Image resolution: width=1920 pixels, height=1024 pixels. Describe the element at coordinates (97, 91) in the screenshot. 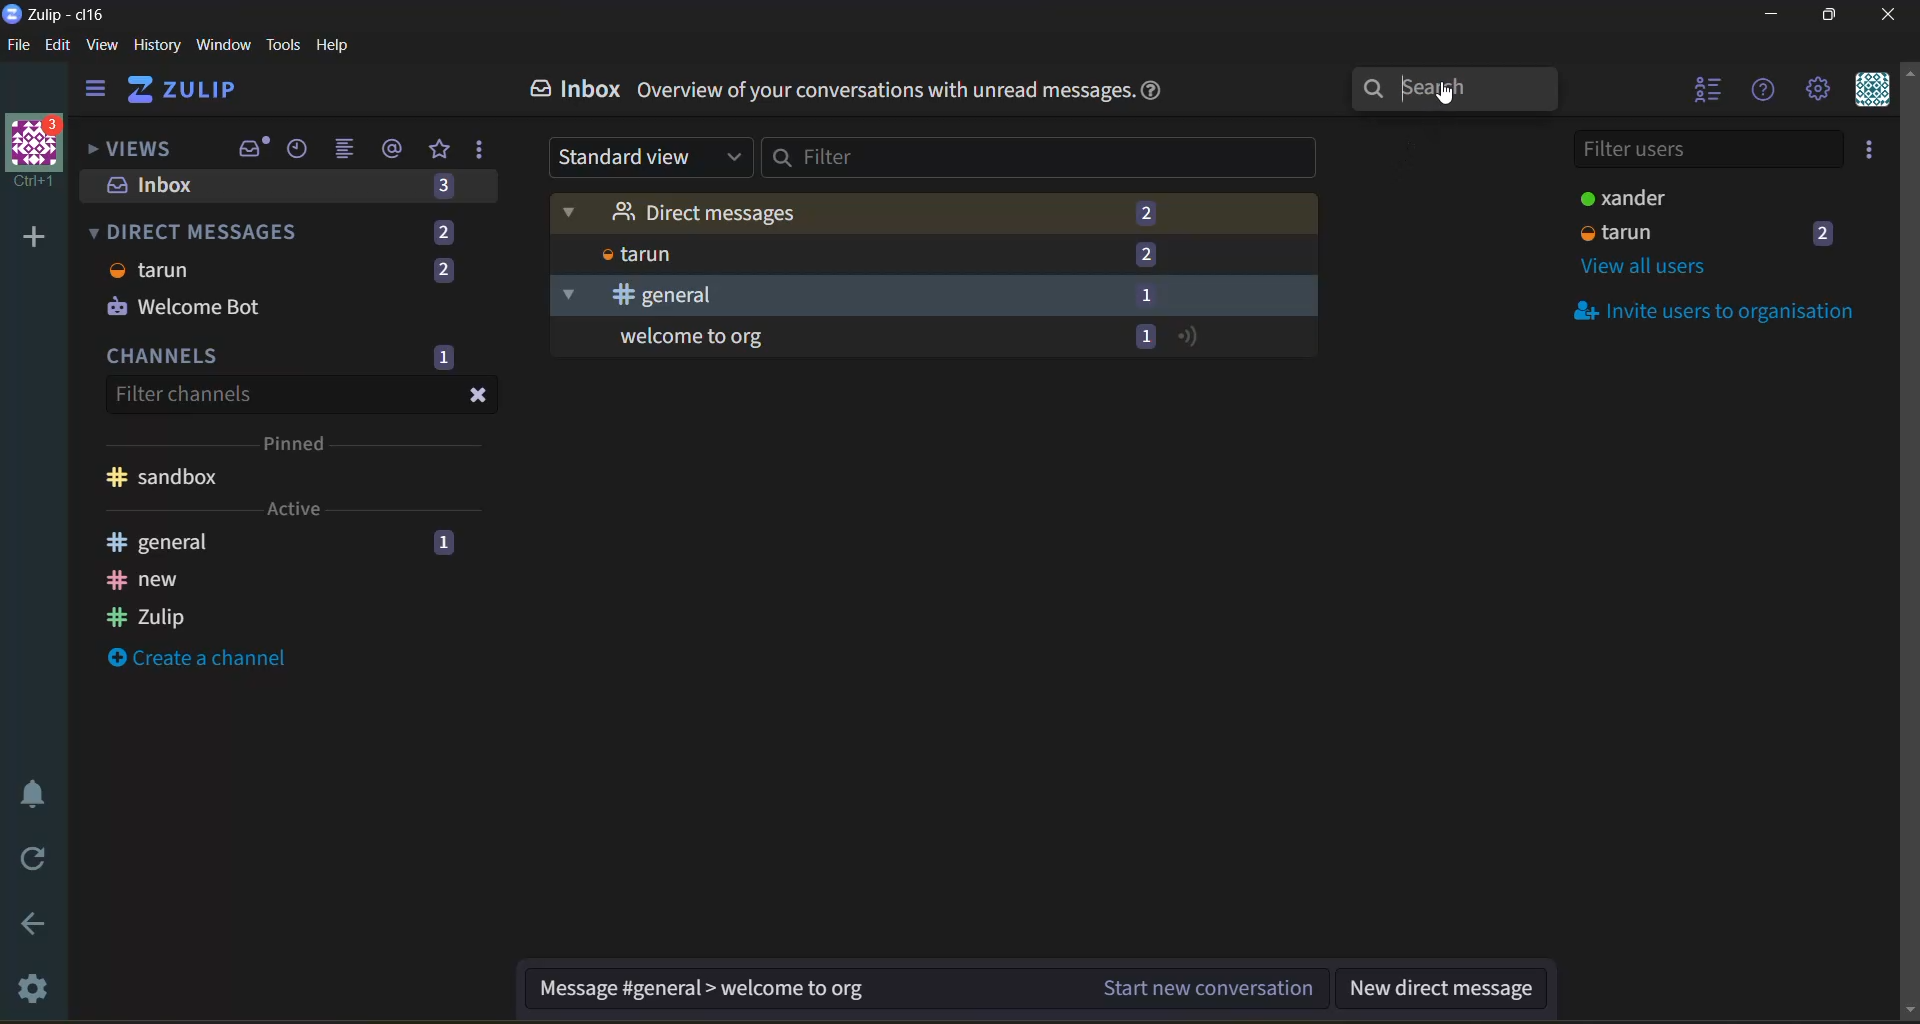

I see `hide sidebar` at that location.